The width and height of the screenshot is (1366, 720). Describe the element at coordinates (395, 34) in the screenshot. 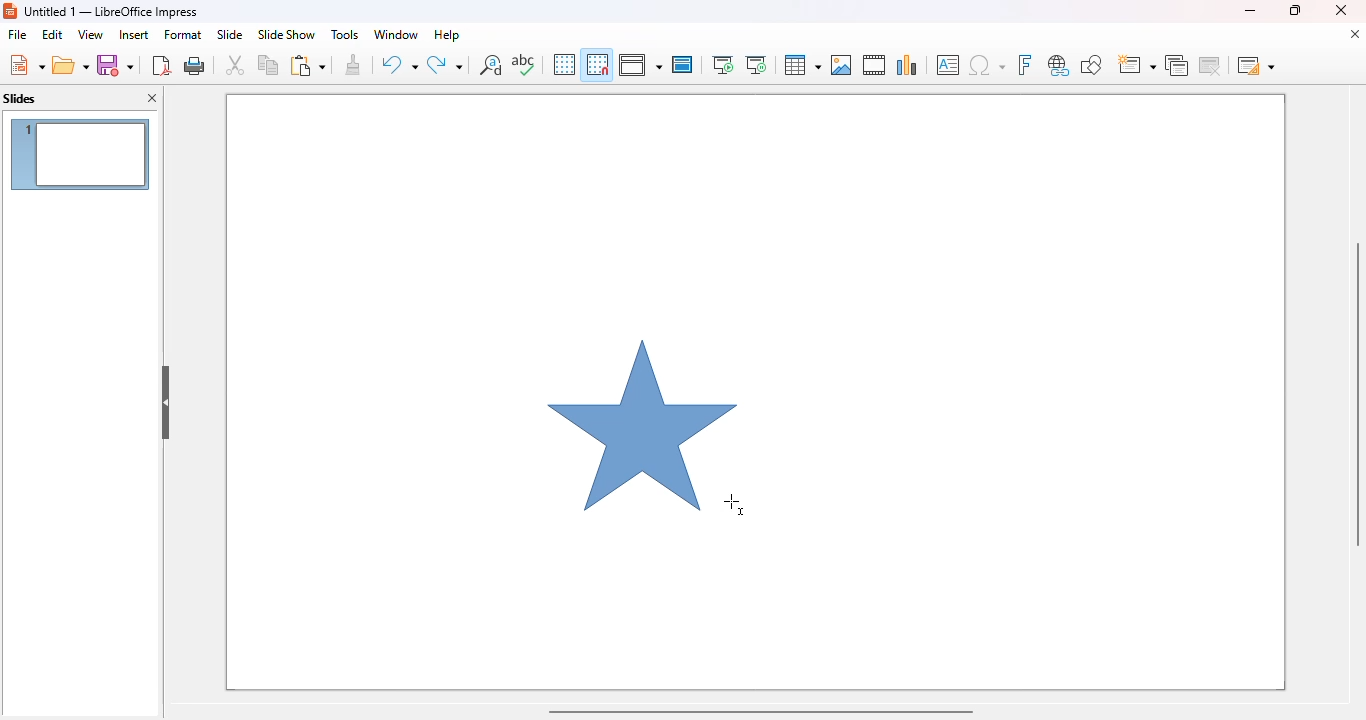

I see `window` at that location.